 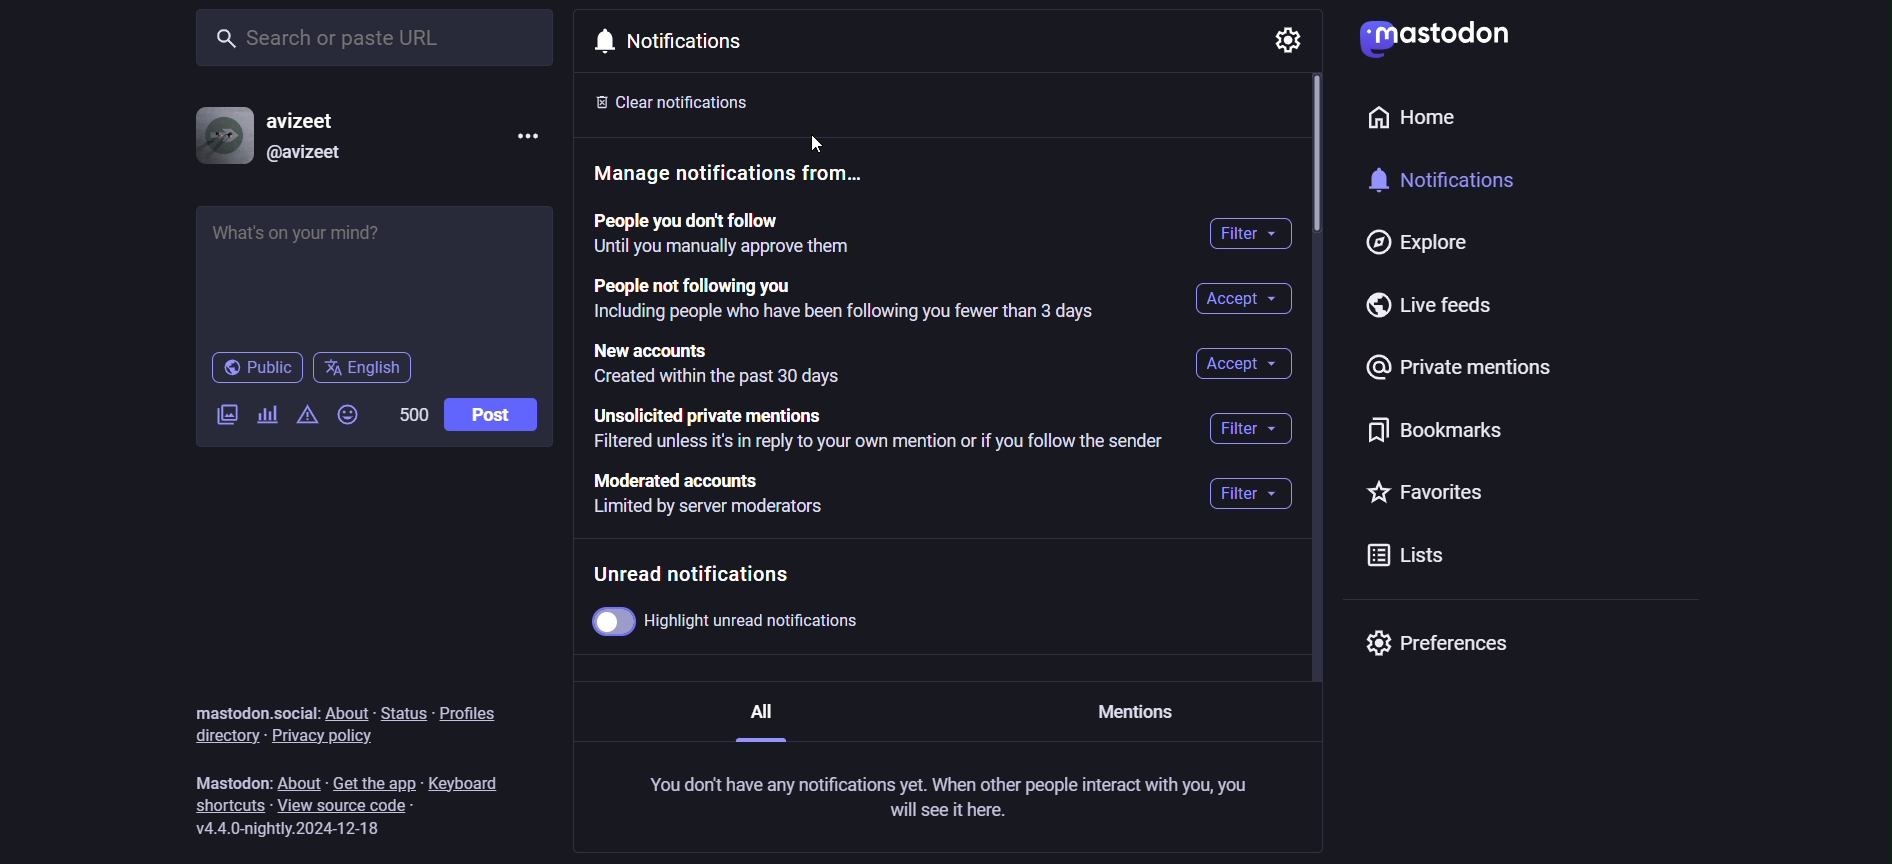 What do you see at coordinates (743, 621) in the screenshot?
I see `highlight unread notification disabled` at bounding box center [743, 621].